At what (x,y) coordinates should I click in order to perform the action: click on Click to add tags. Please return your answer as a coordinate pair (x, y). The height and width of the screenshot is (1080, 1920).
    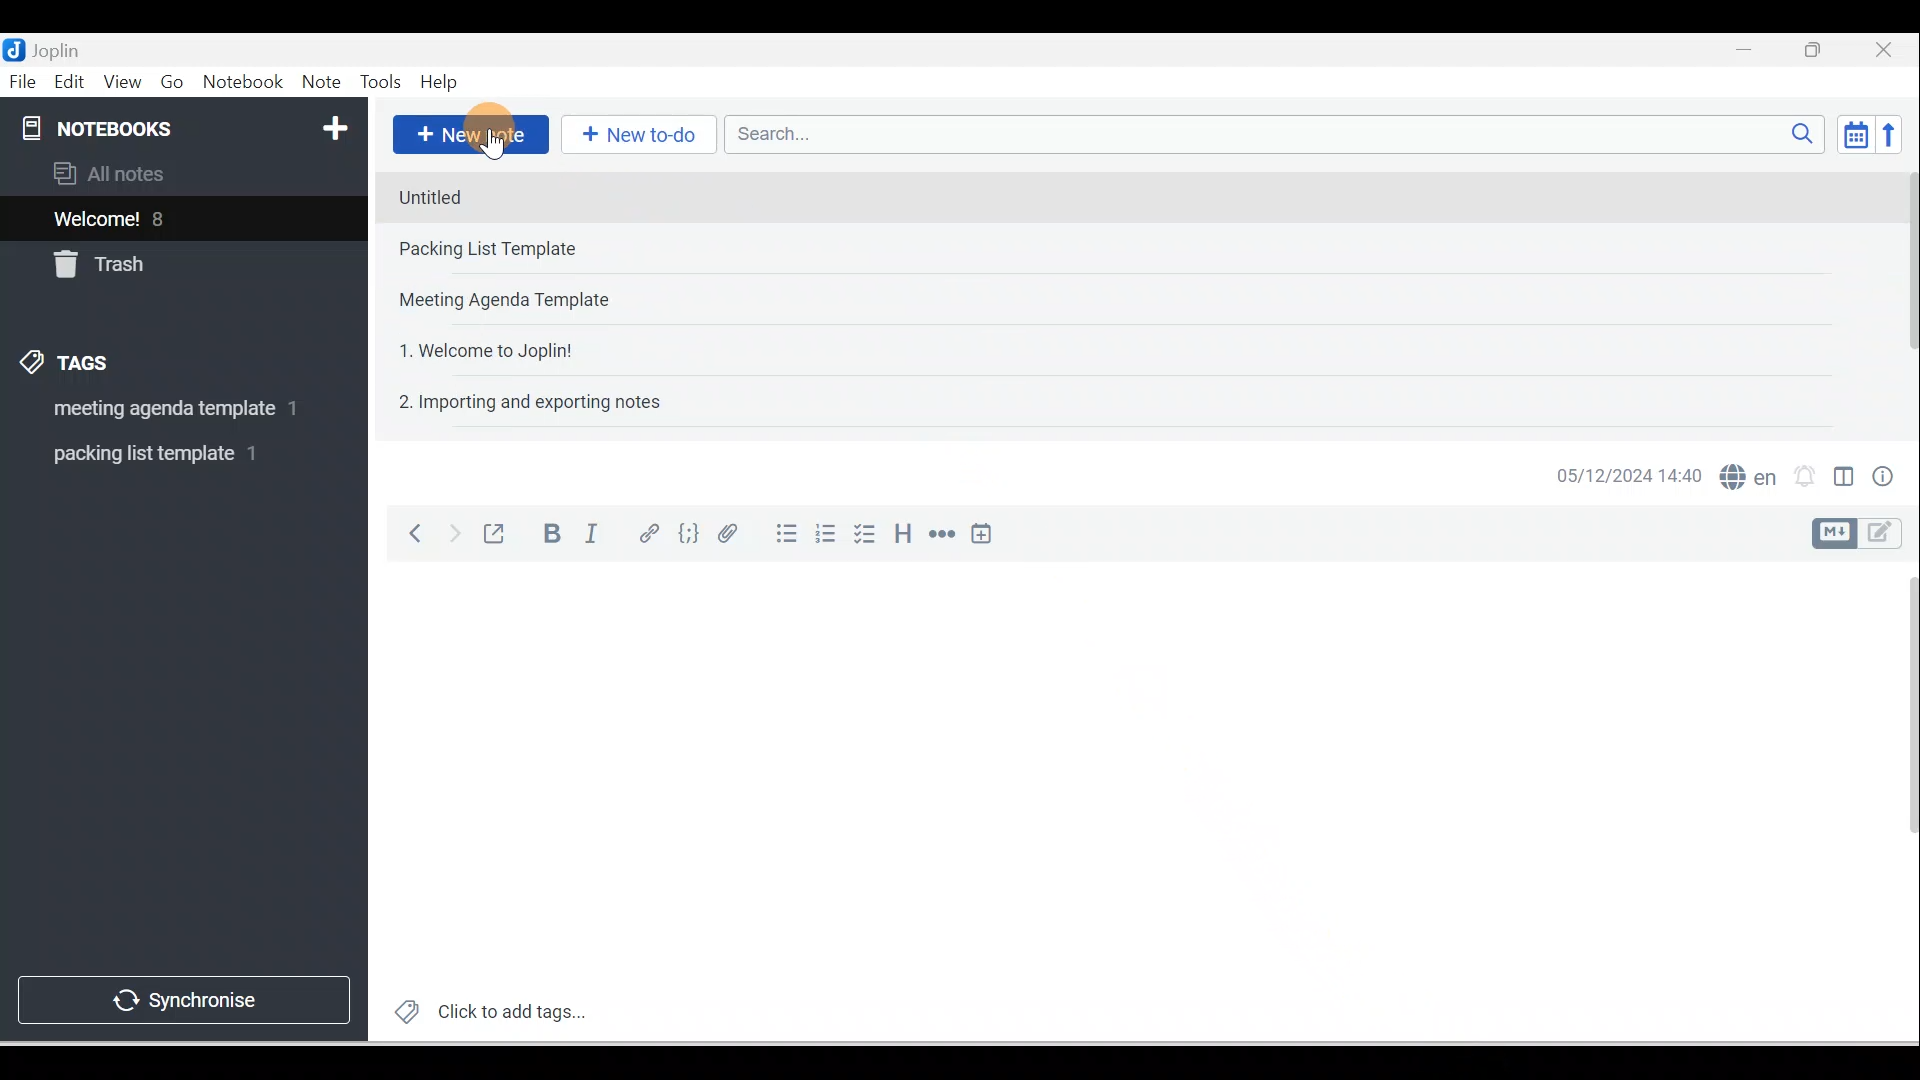
    Looking at the image, I should click on (482, 1009).